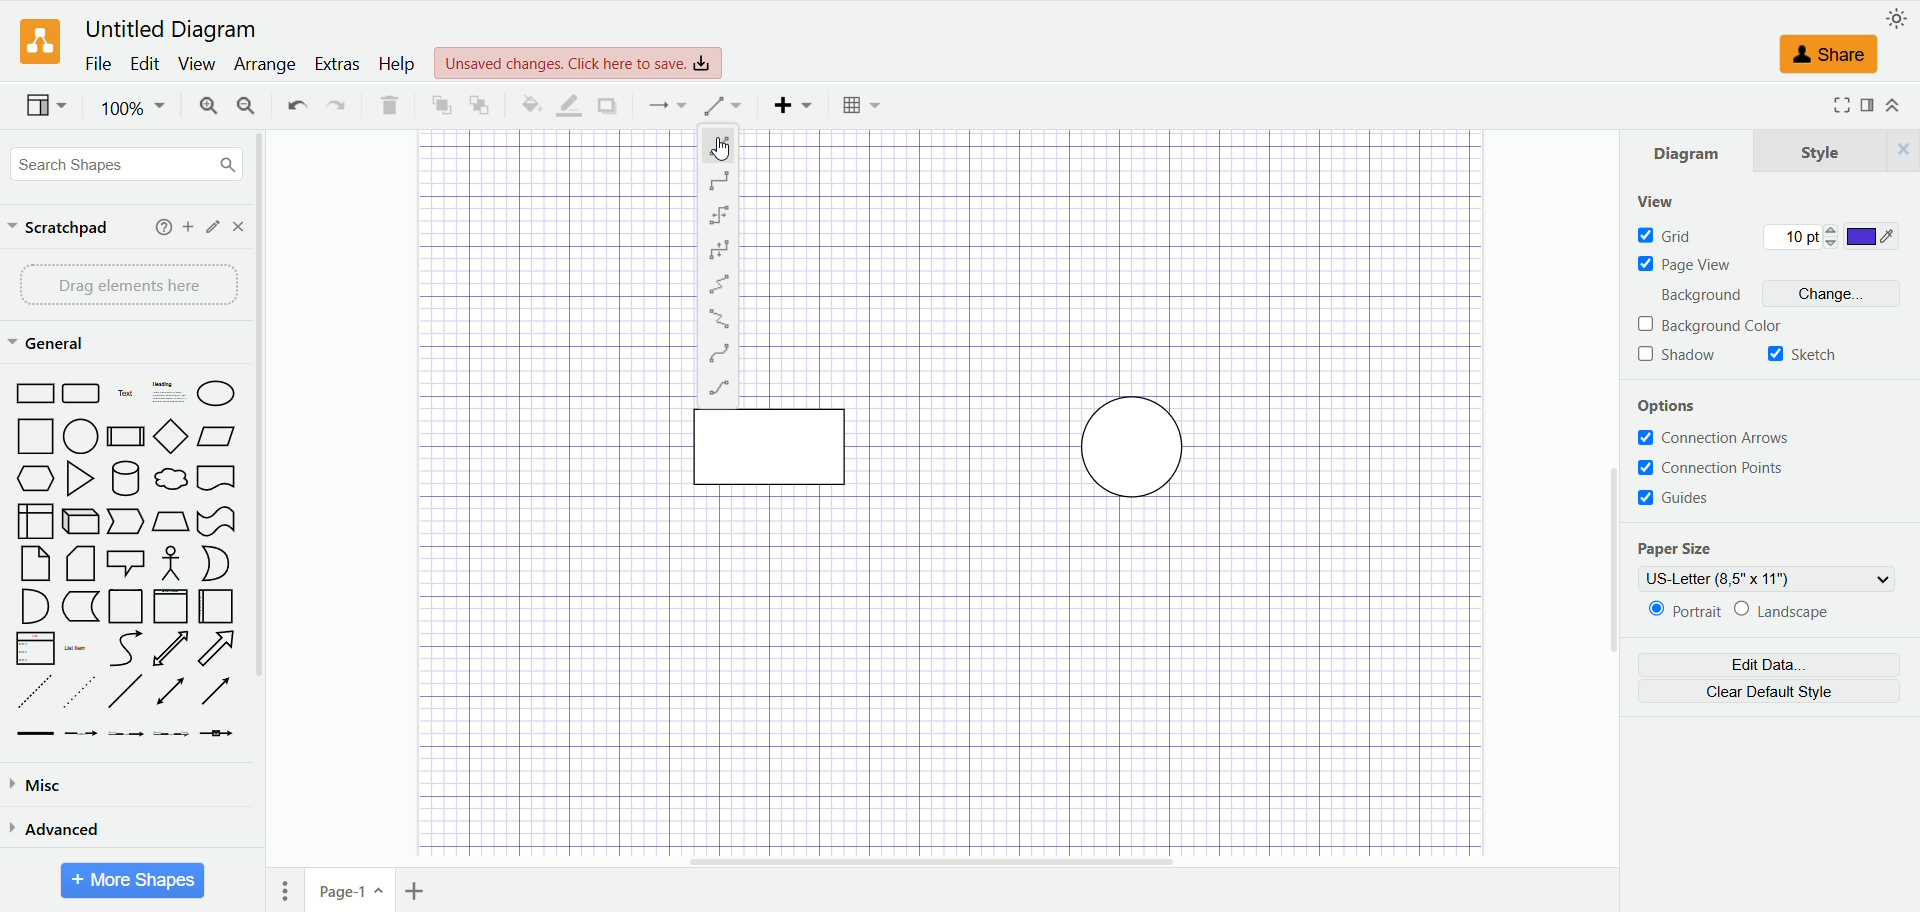 This screenshot has height=912, width=1920. I want to click on Text, so click(125, 393).